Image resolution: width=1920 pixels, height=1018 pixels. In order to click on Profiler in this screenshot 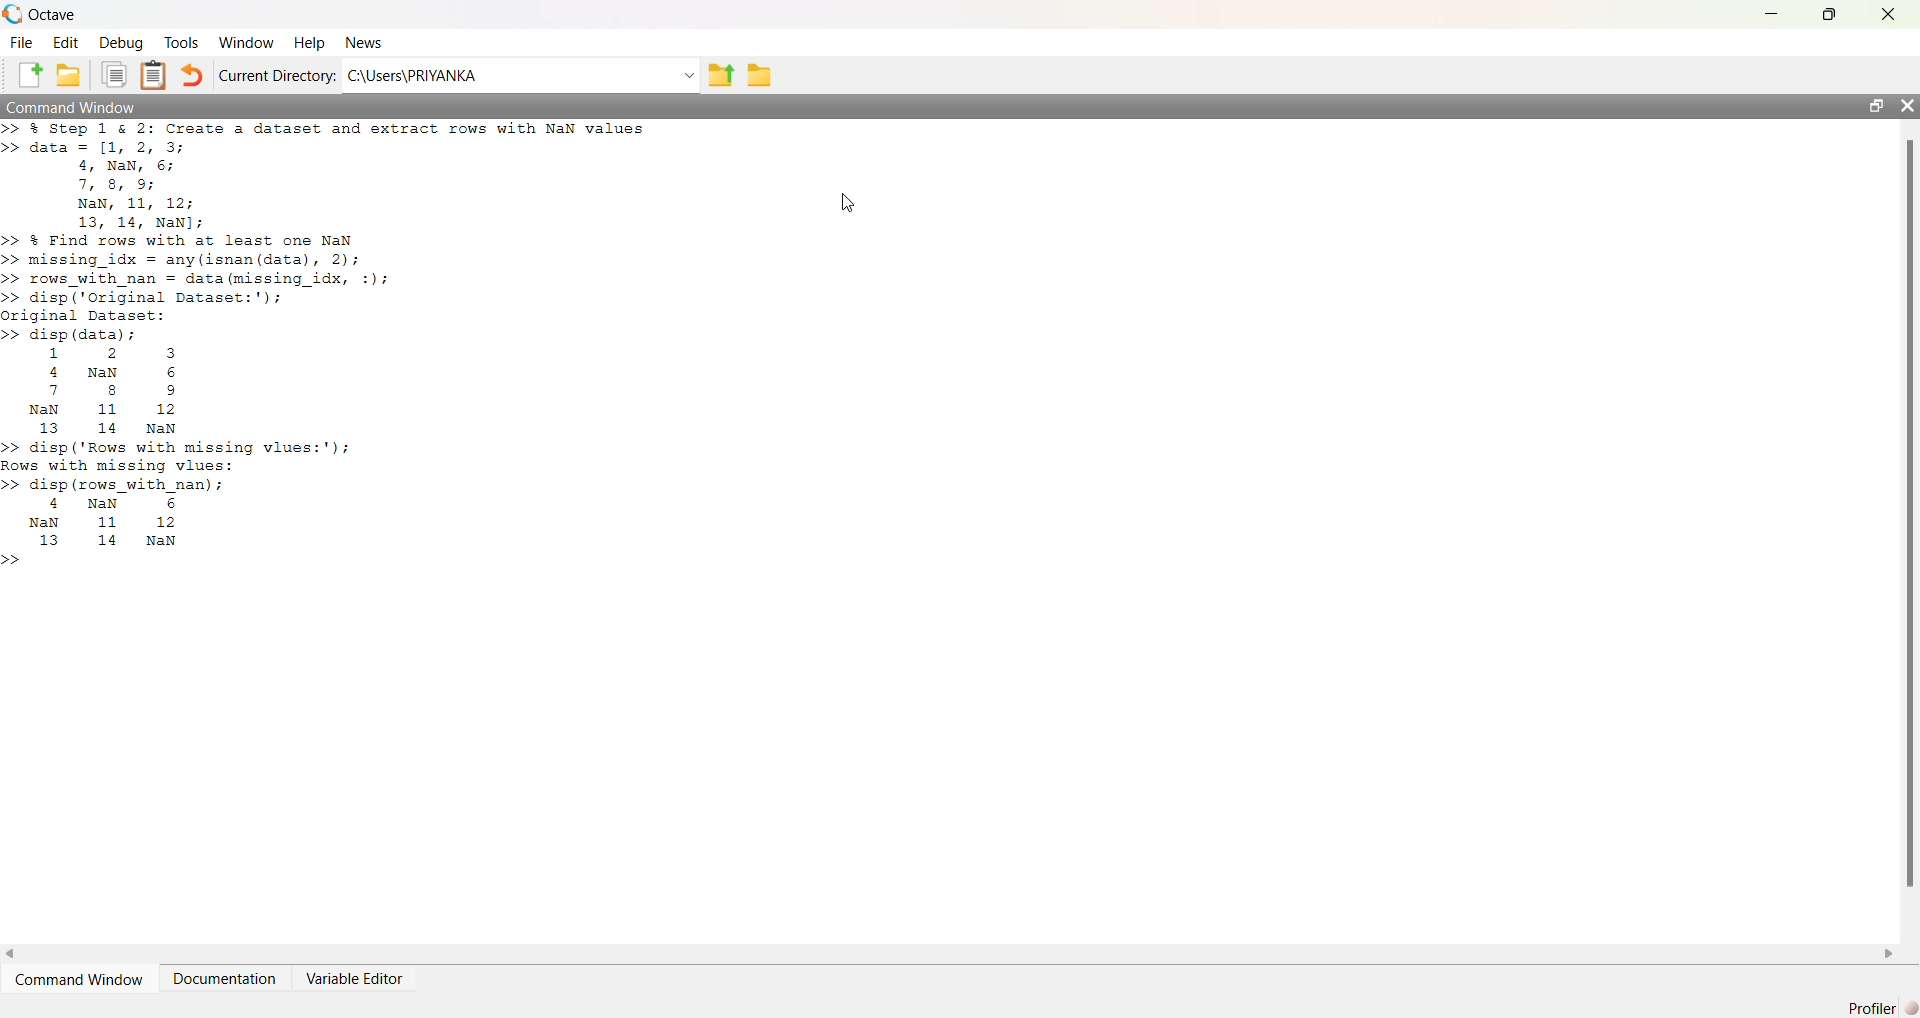, I will do `click(1882, 1008)`.